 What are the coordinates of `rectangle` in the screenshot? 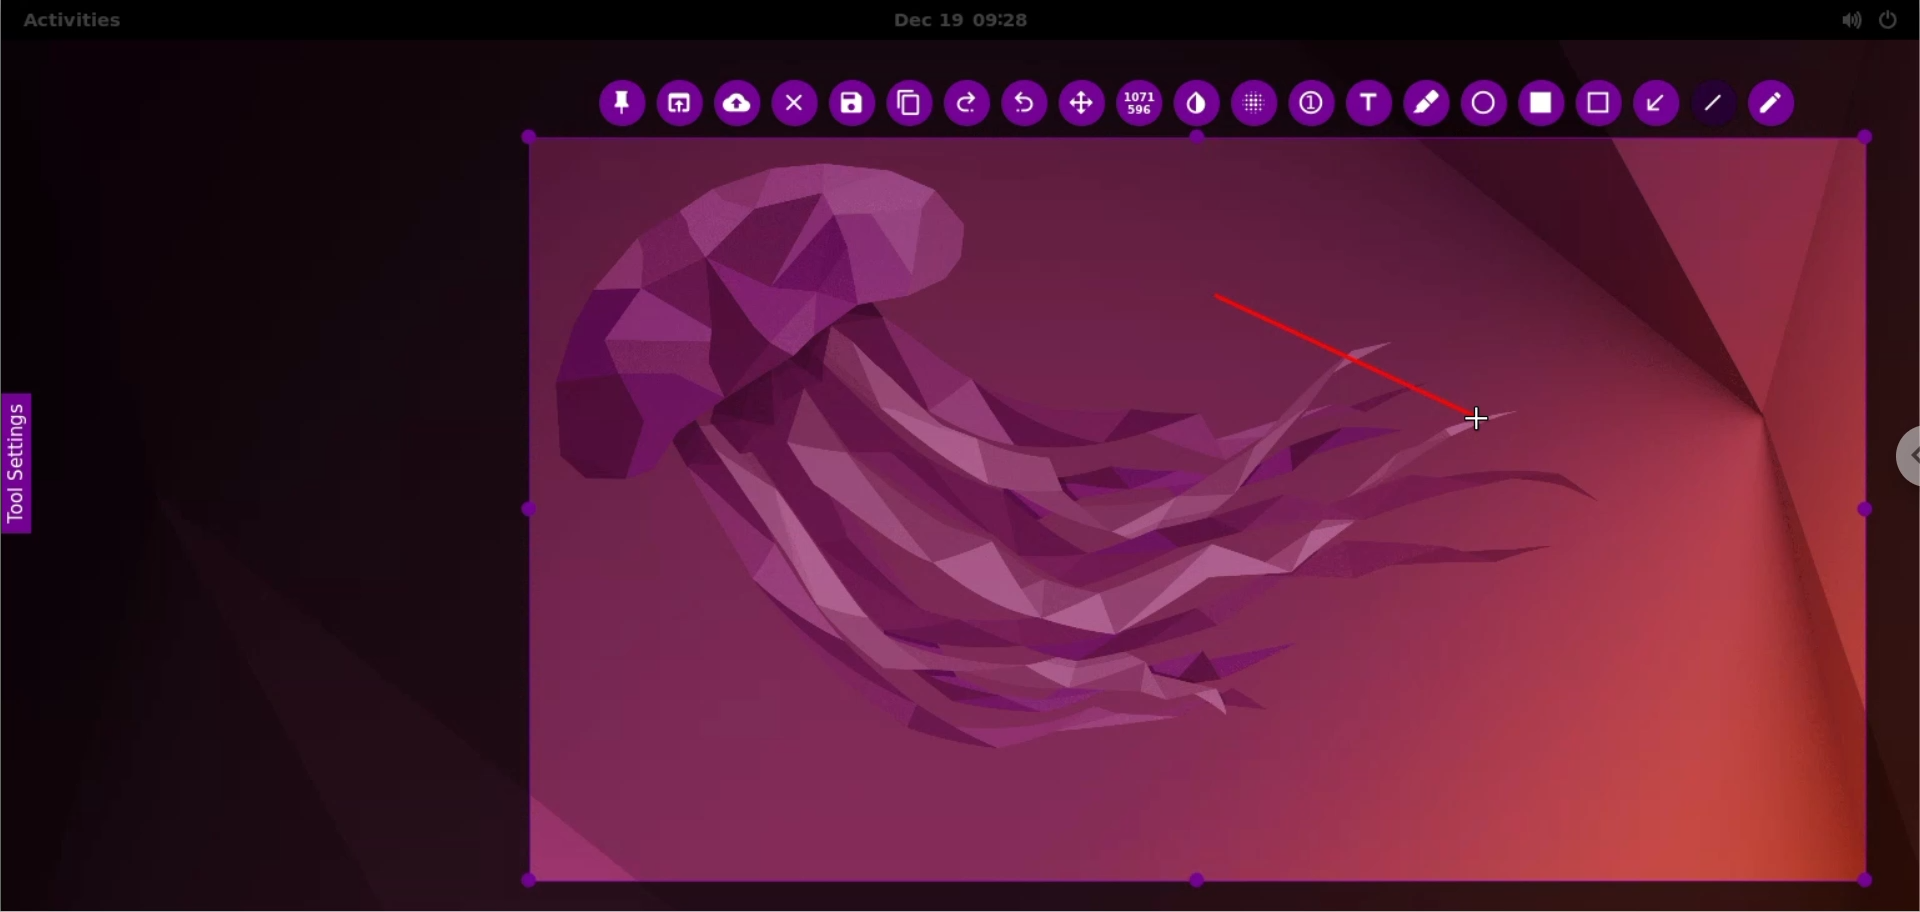 It's located at (1595, 103).